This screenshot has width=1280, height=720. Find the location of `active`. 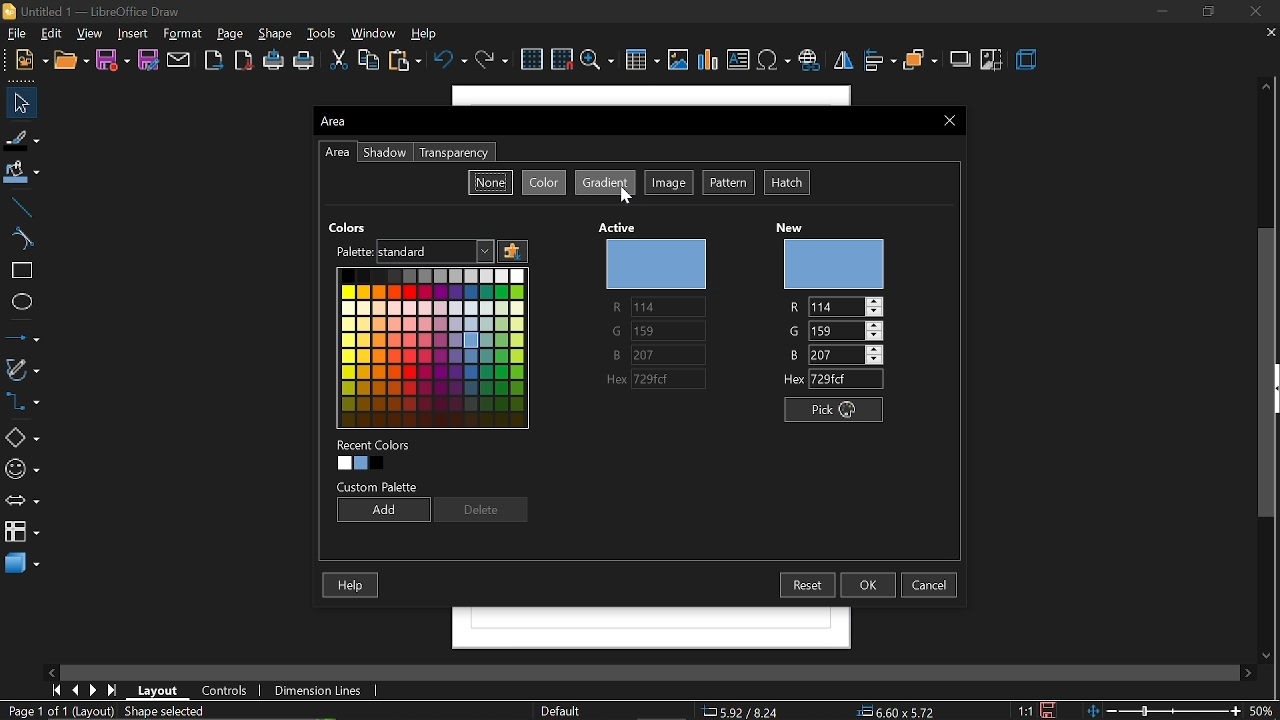

active is located at coordinates (658, 264).